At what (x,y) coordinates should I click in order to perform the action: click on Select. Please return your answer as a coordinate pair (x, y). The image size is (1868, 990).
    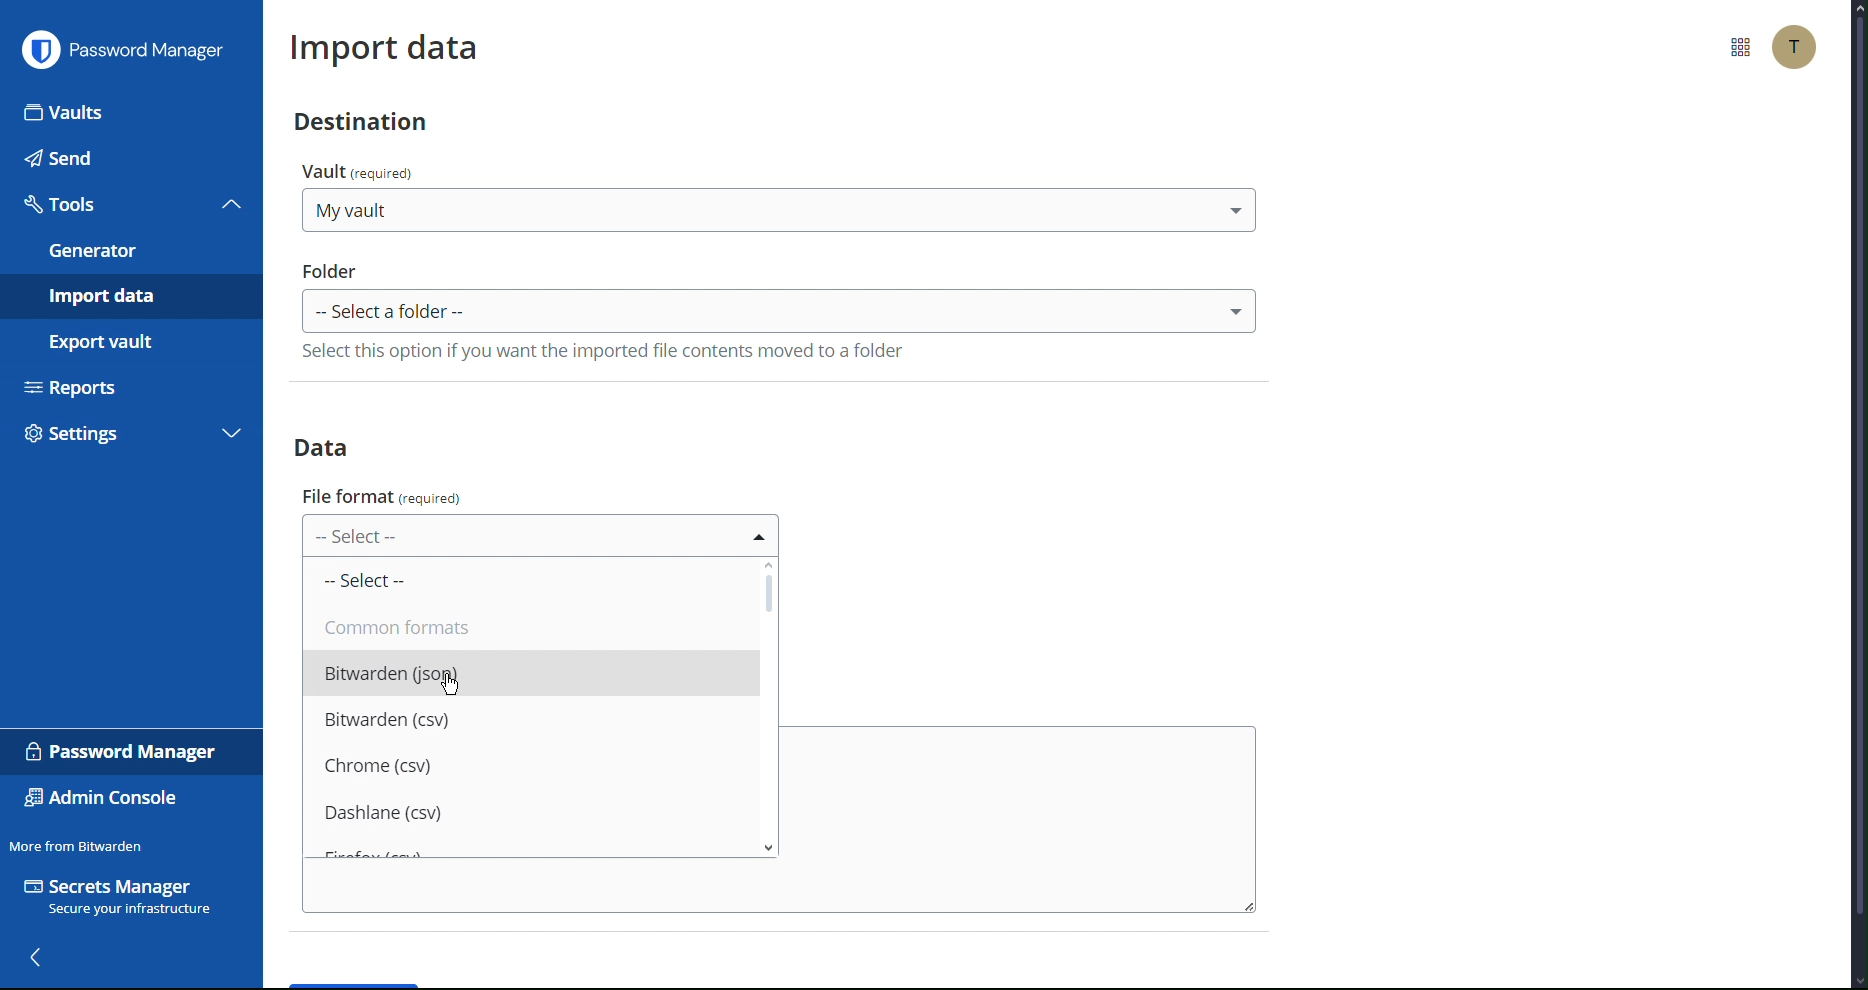
    Looking at the image, I should click on (520, 585).